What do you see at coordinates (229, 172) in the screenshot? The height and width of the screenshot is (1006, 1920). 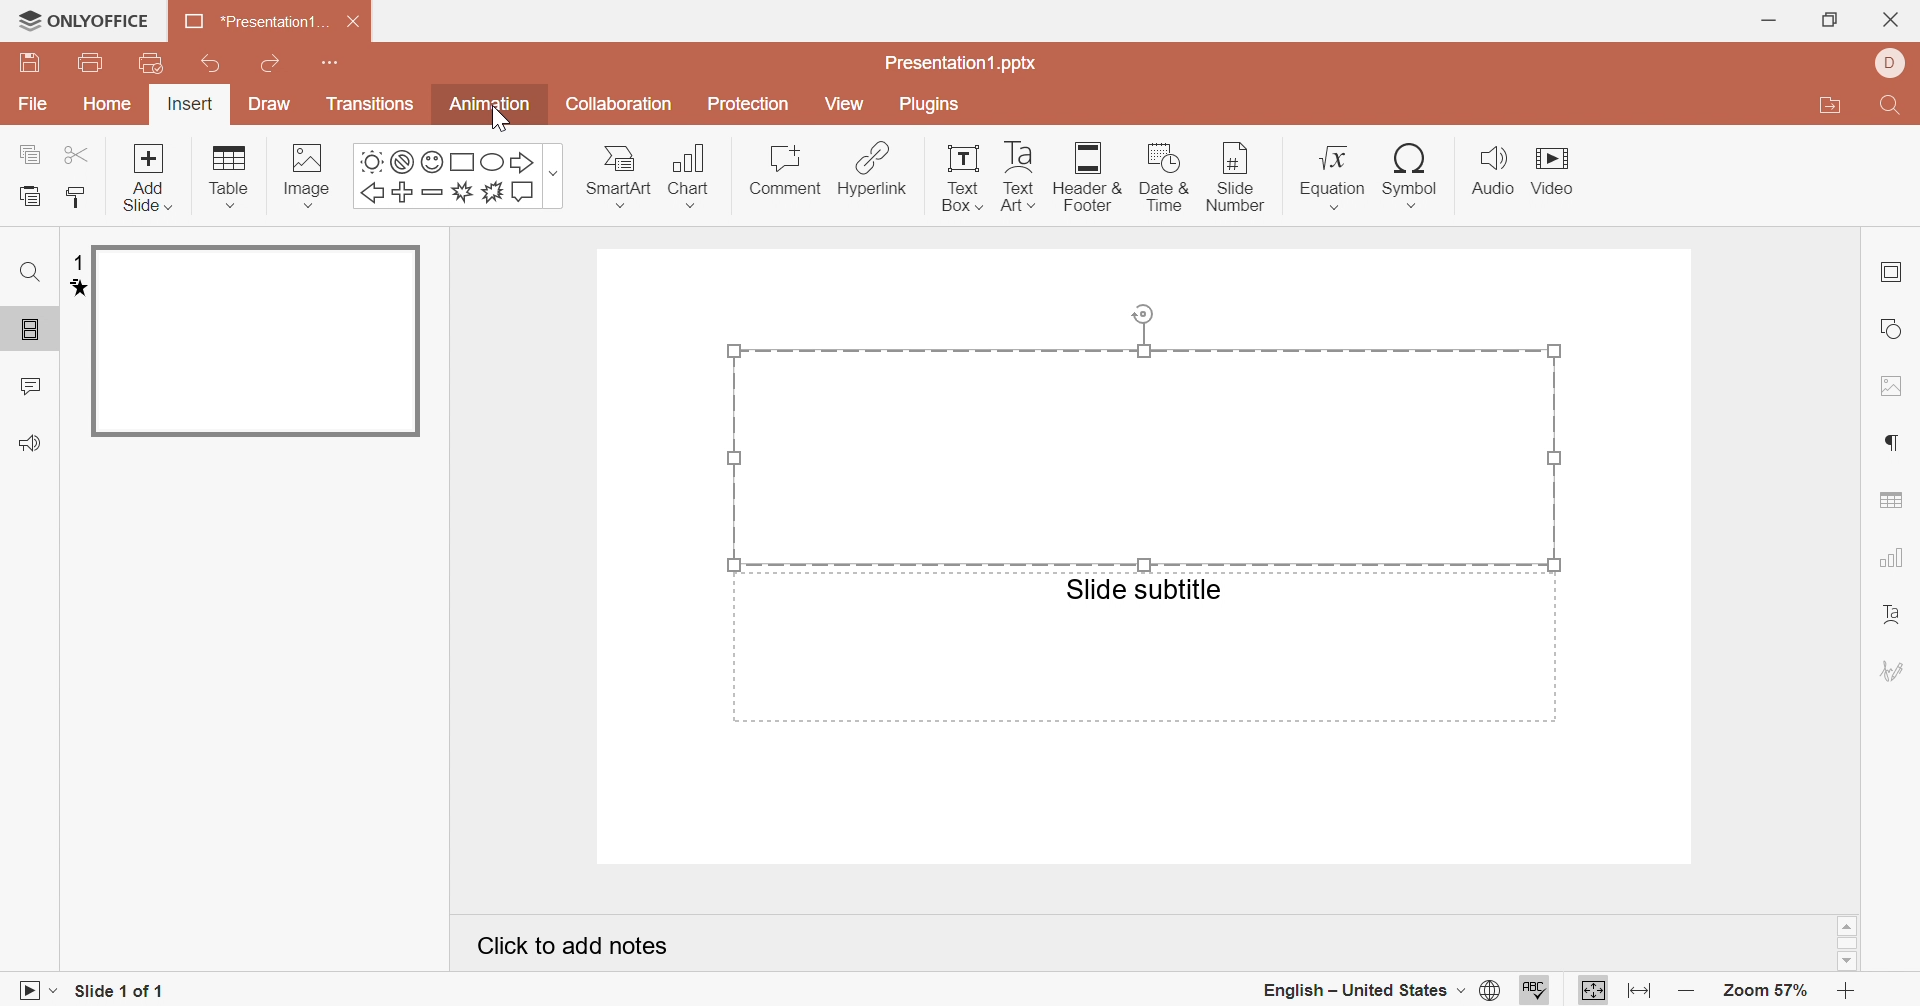 I see `table` at bounding box center [229, 172].